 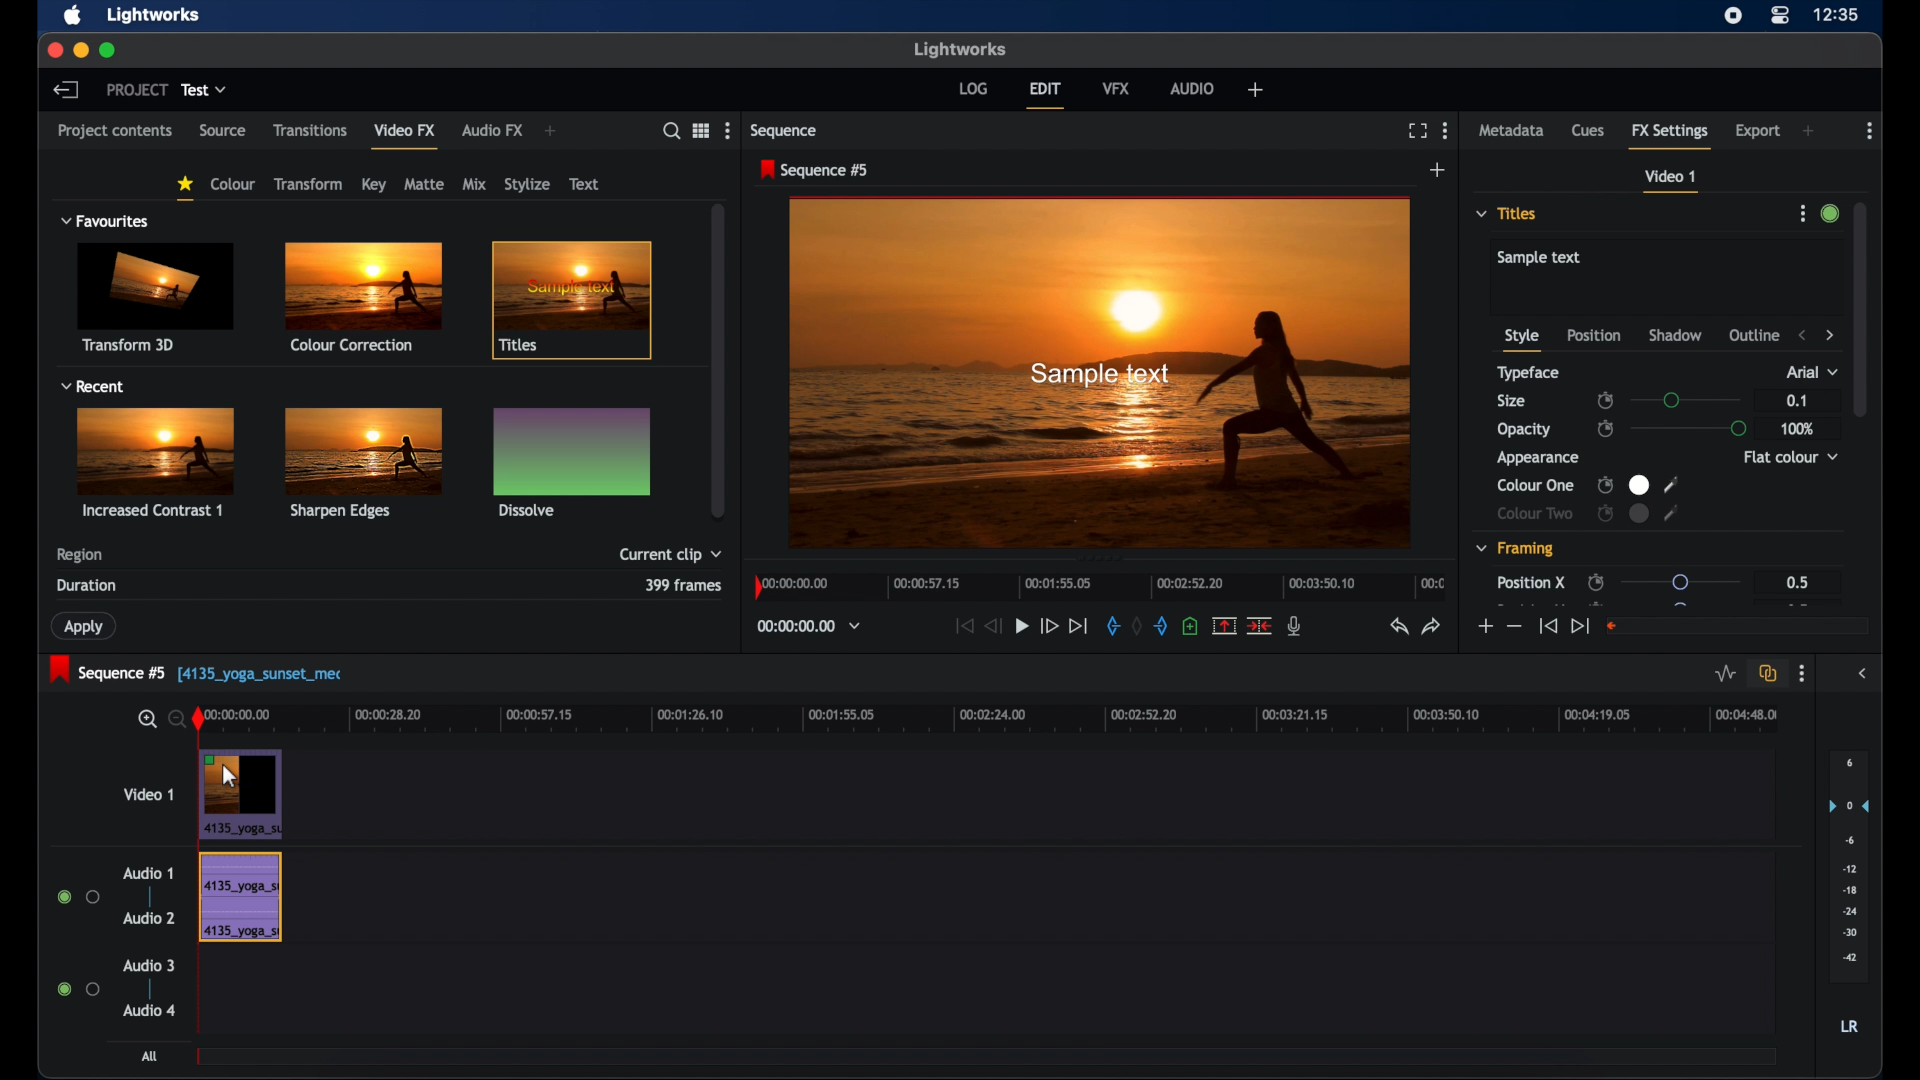 What do you see at coordinates (1670, 183) in the screenshot?
I see `video 1` at bounding box center [1670, 183].